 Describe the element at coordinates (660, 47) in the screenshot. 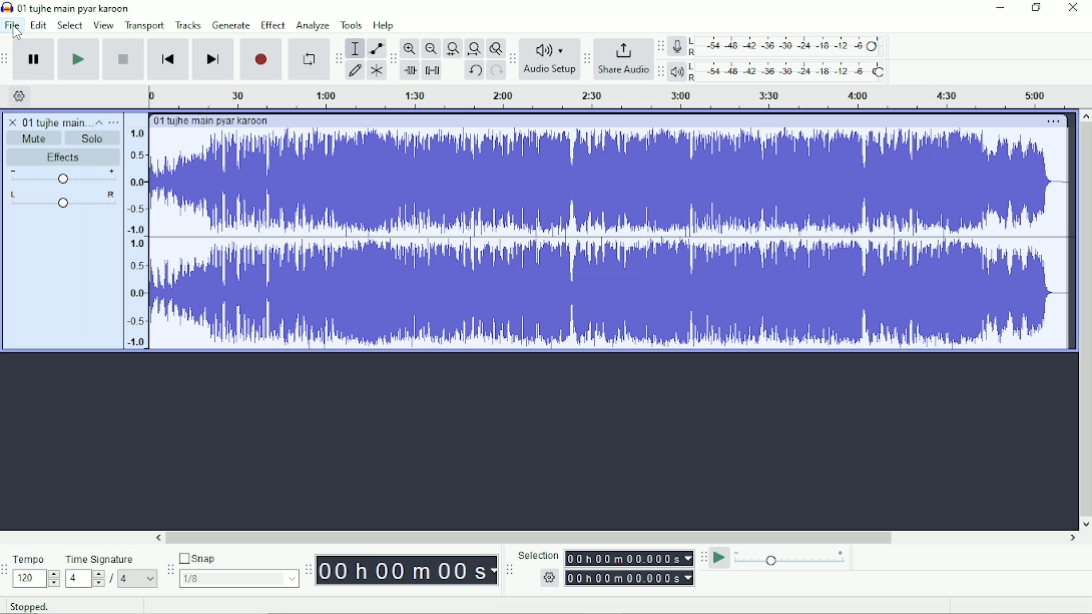

I see `Audacity record meter toolbar` at that location.